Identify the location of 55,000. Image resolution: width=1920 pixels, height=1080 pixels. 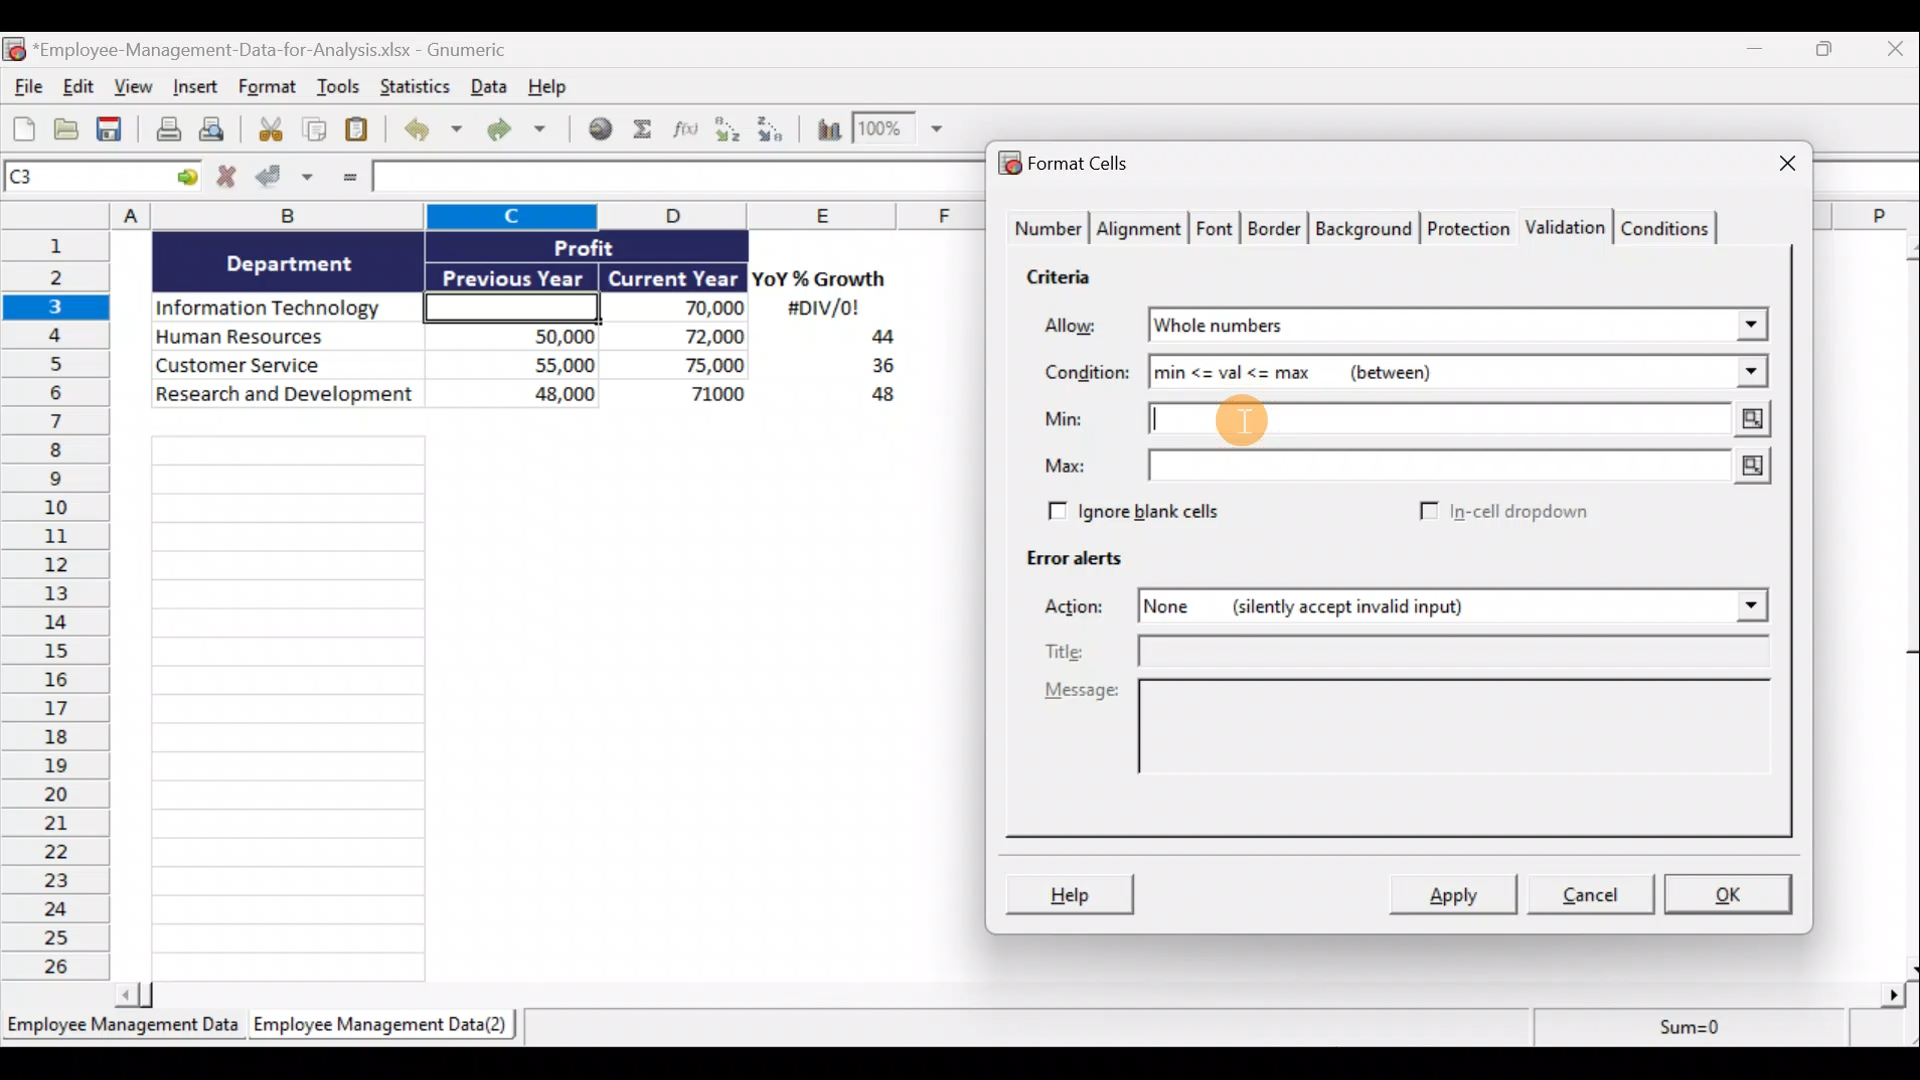
(523, 364).